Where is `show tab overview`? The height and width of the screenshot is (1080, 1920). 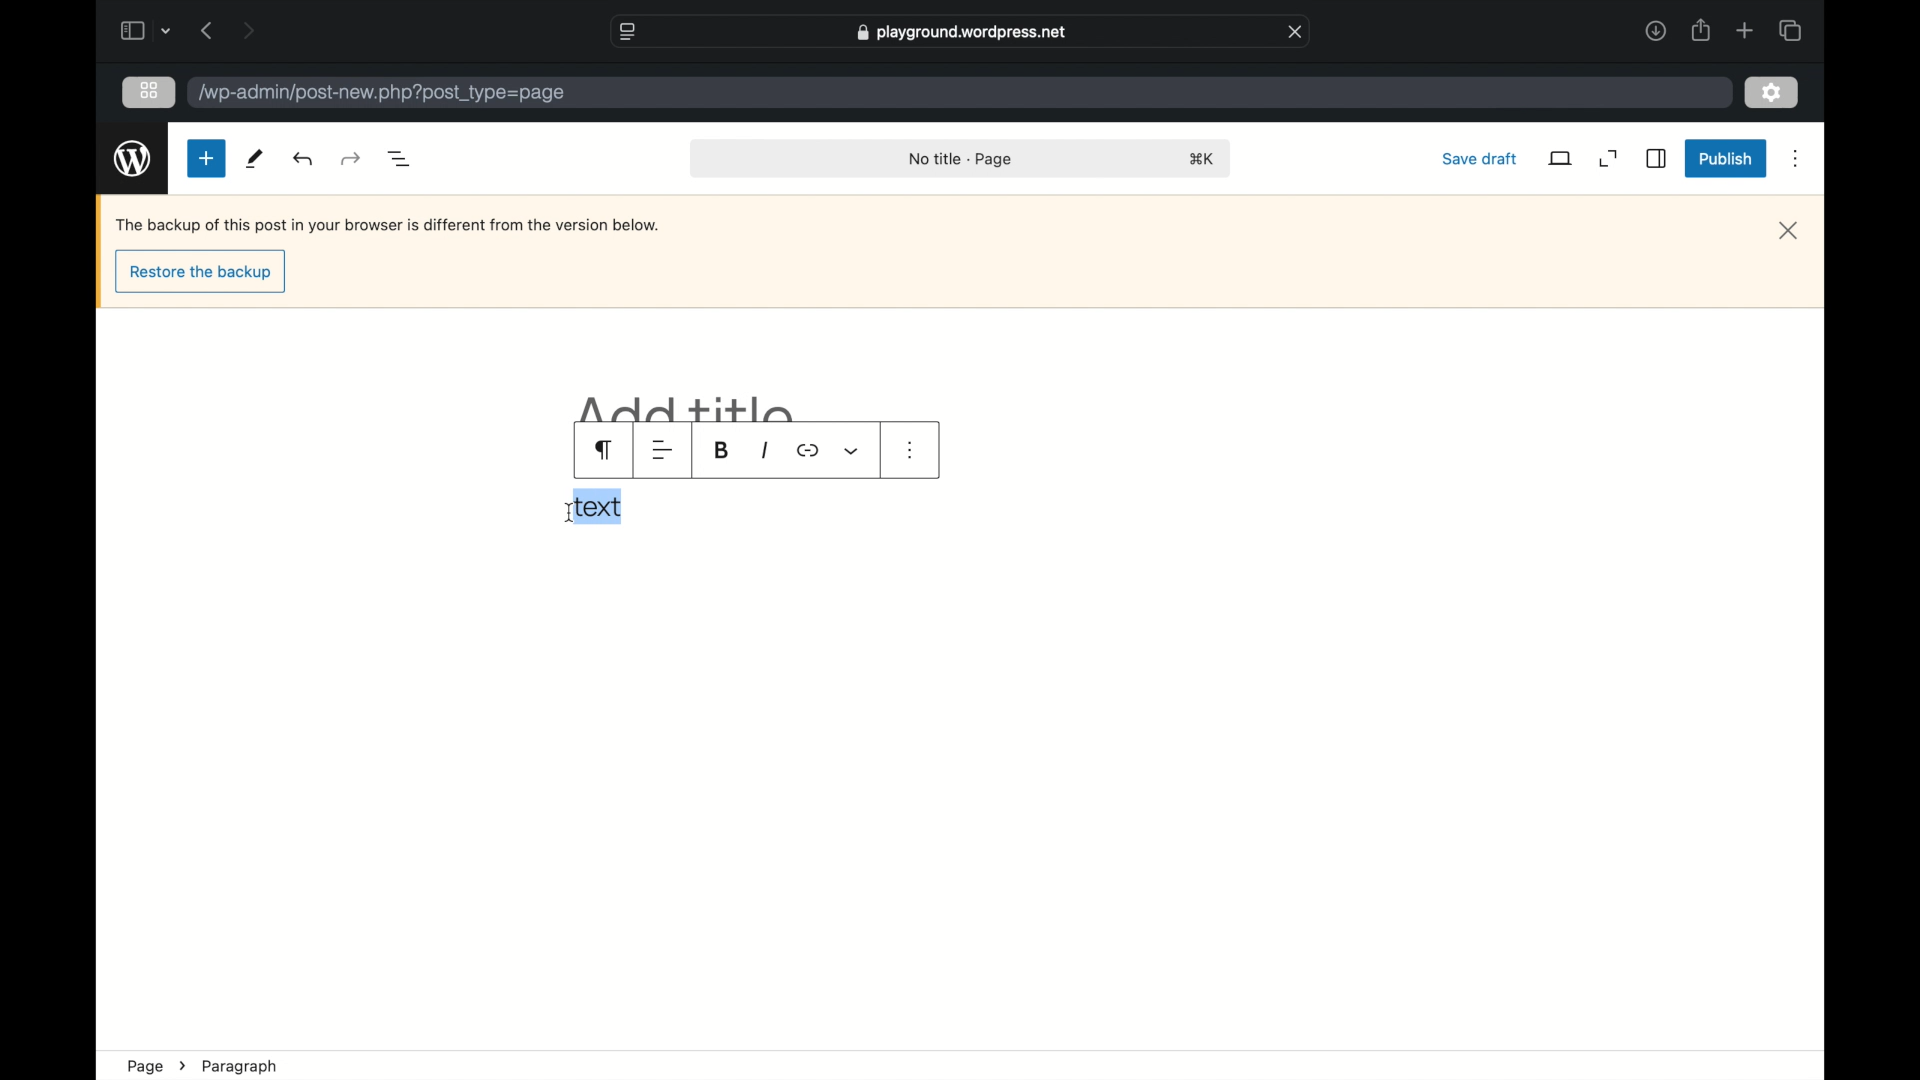
show tab overview is located at coordinates (1792, 30).